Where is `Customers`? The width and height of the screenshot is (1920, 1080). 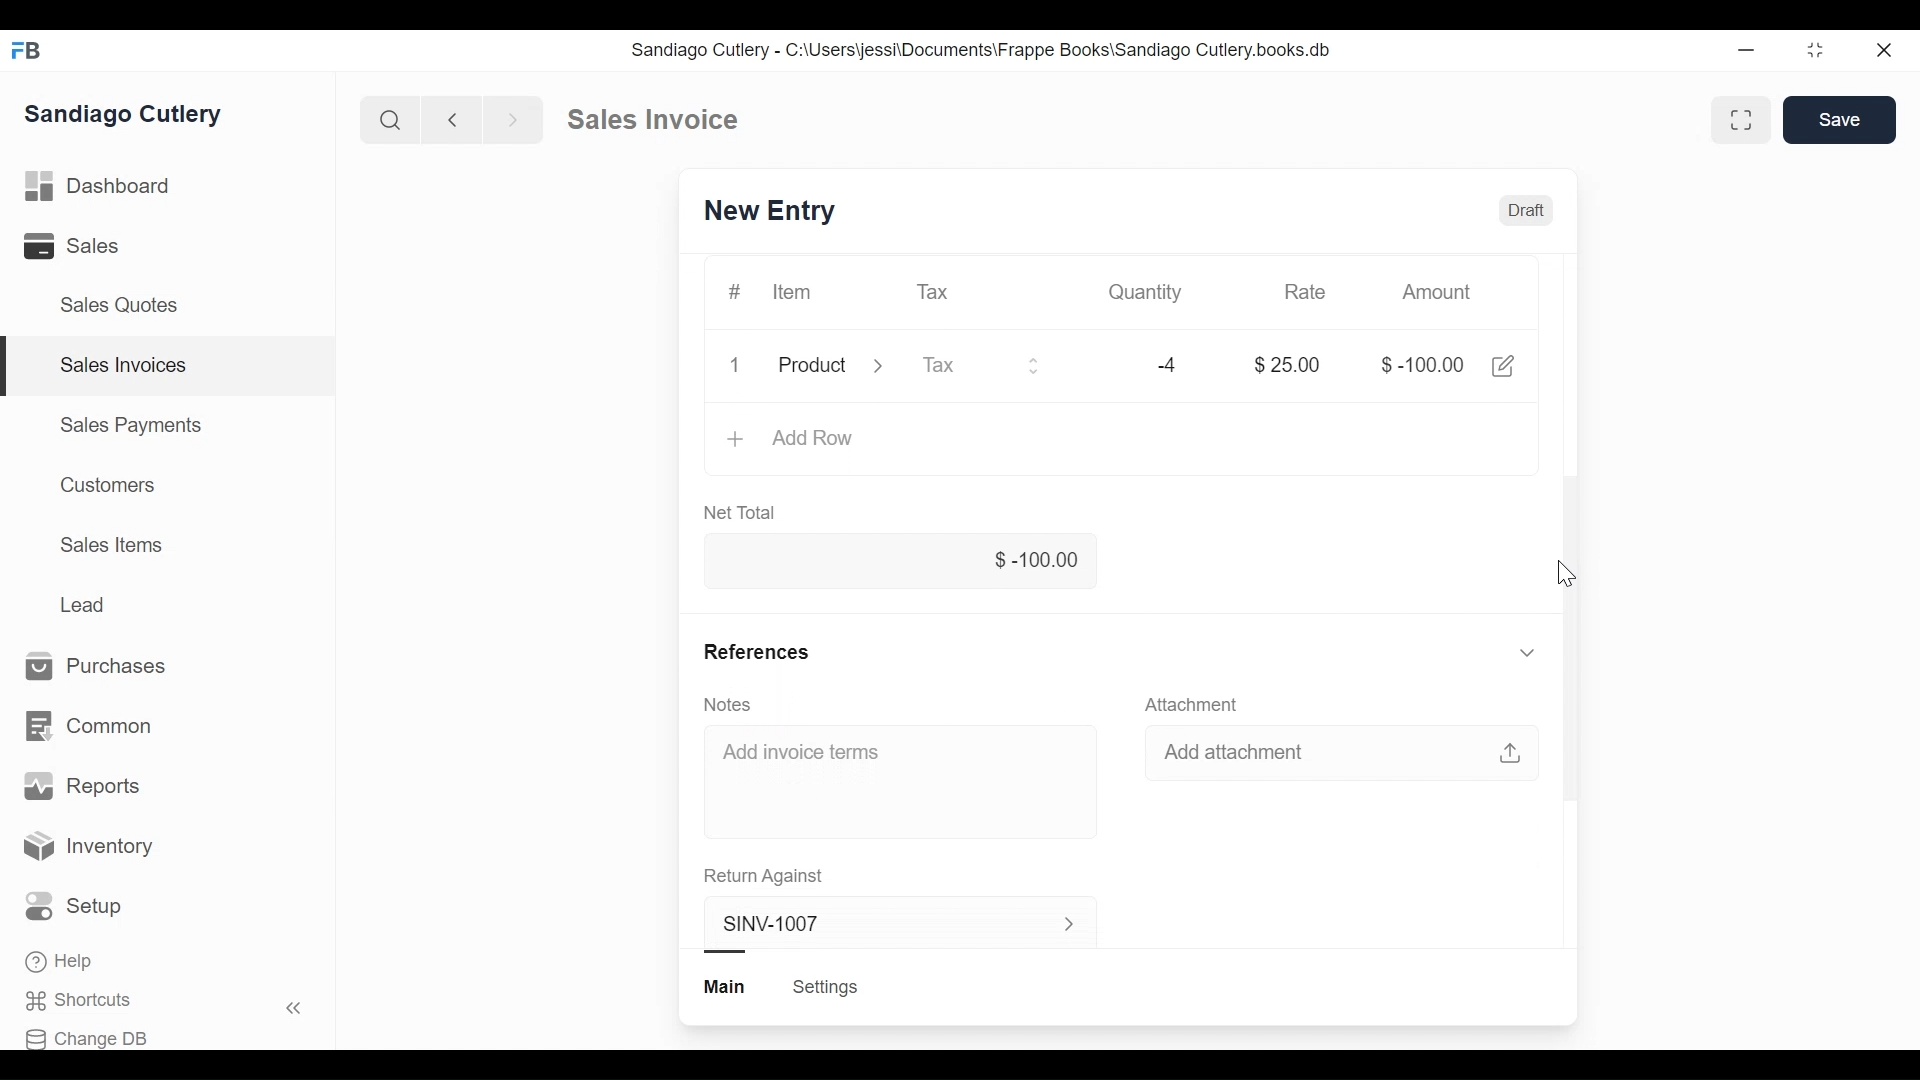 Customers is located at coordinates (110, 484).